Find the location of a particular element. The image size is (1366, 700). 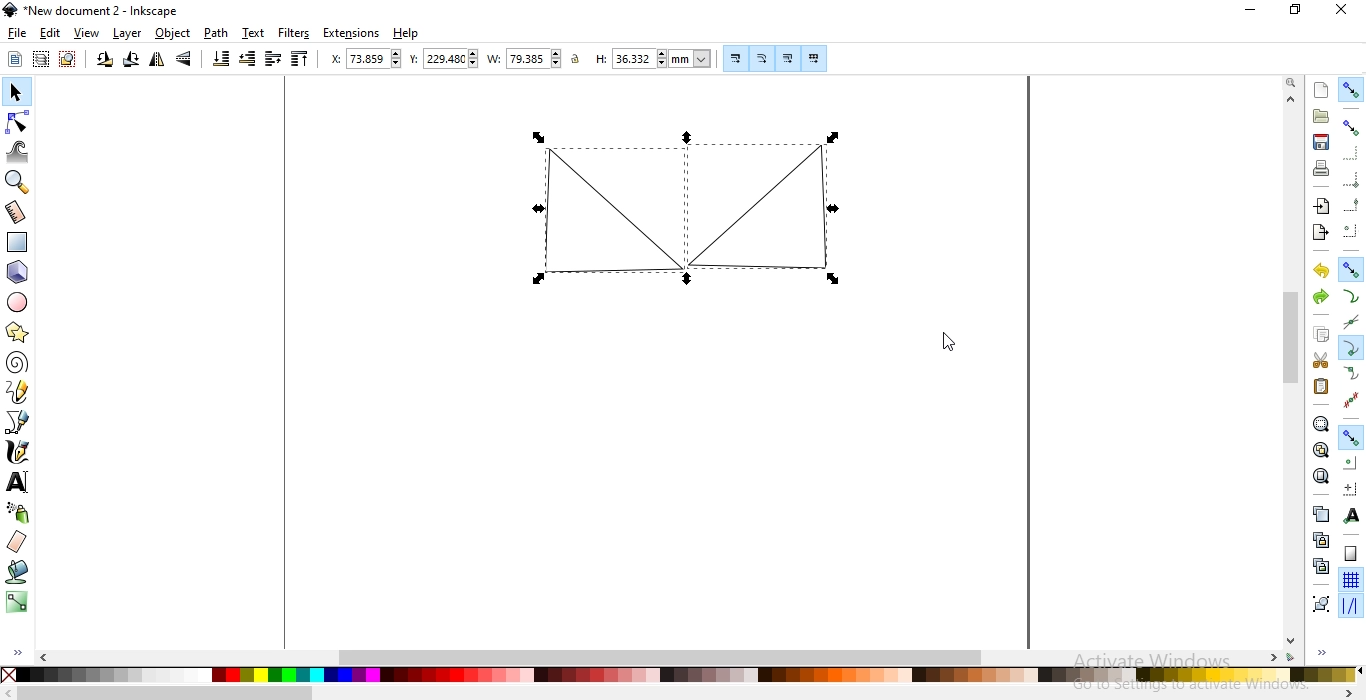

raise selection one step is located at coordinates (272, 60).